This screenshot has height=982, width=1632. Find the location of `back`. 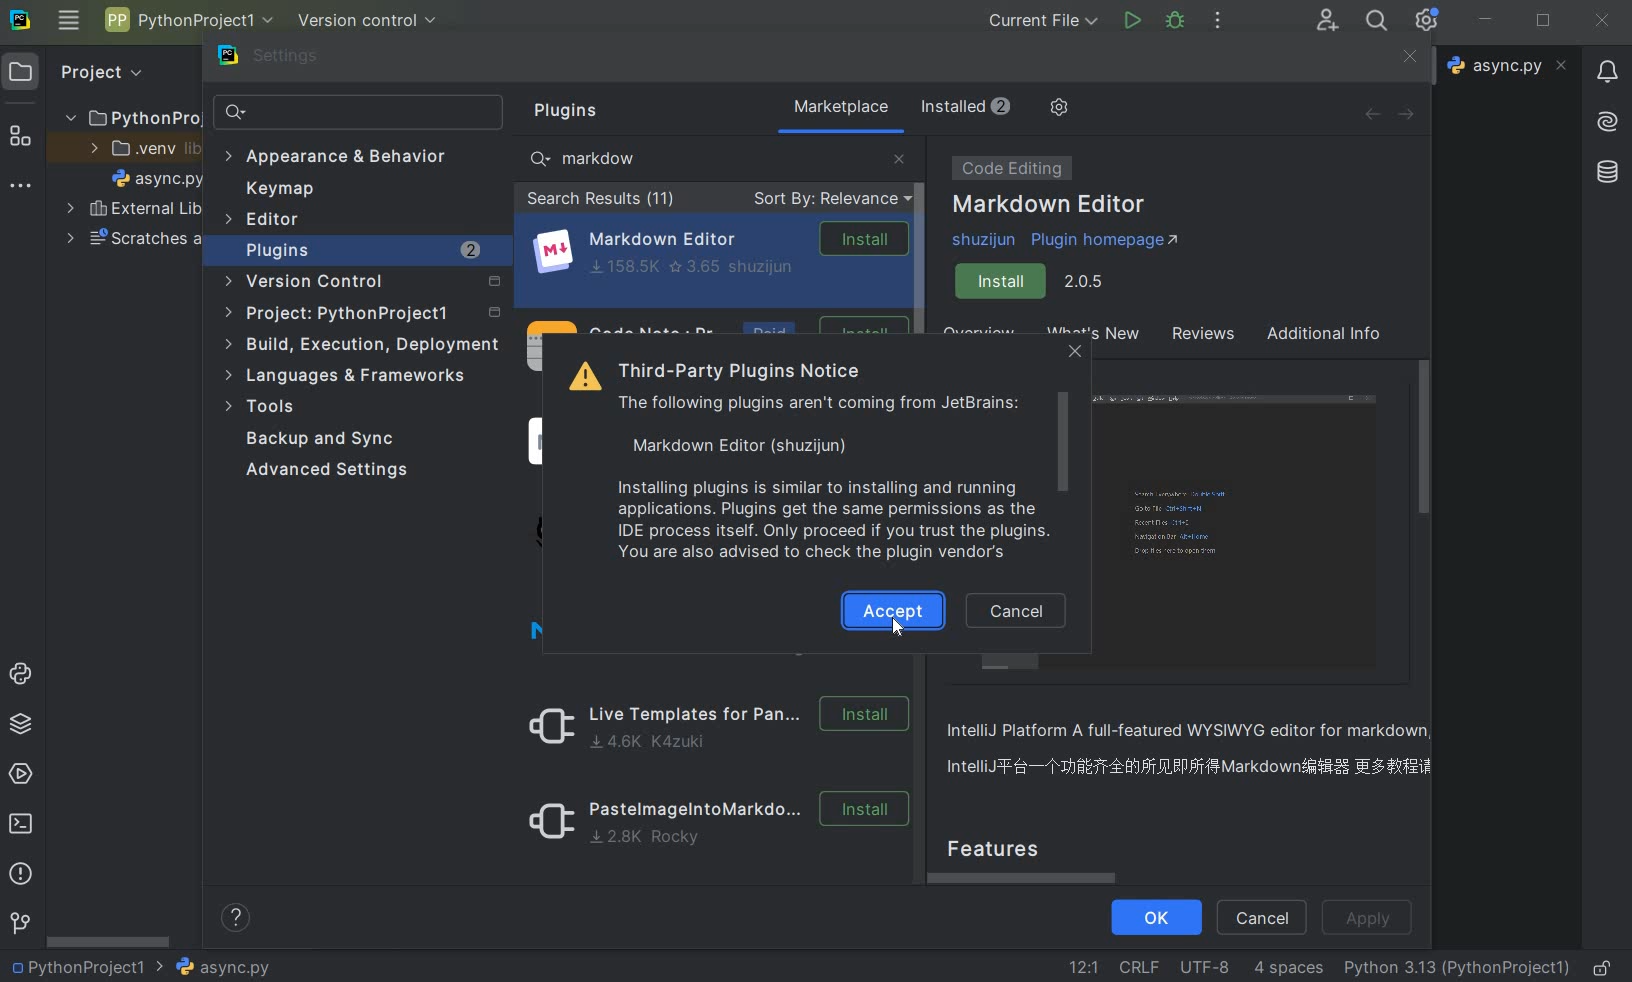

back is located at coordinates (1371, 114).